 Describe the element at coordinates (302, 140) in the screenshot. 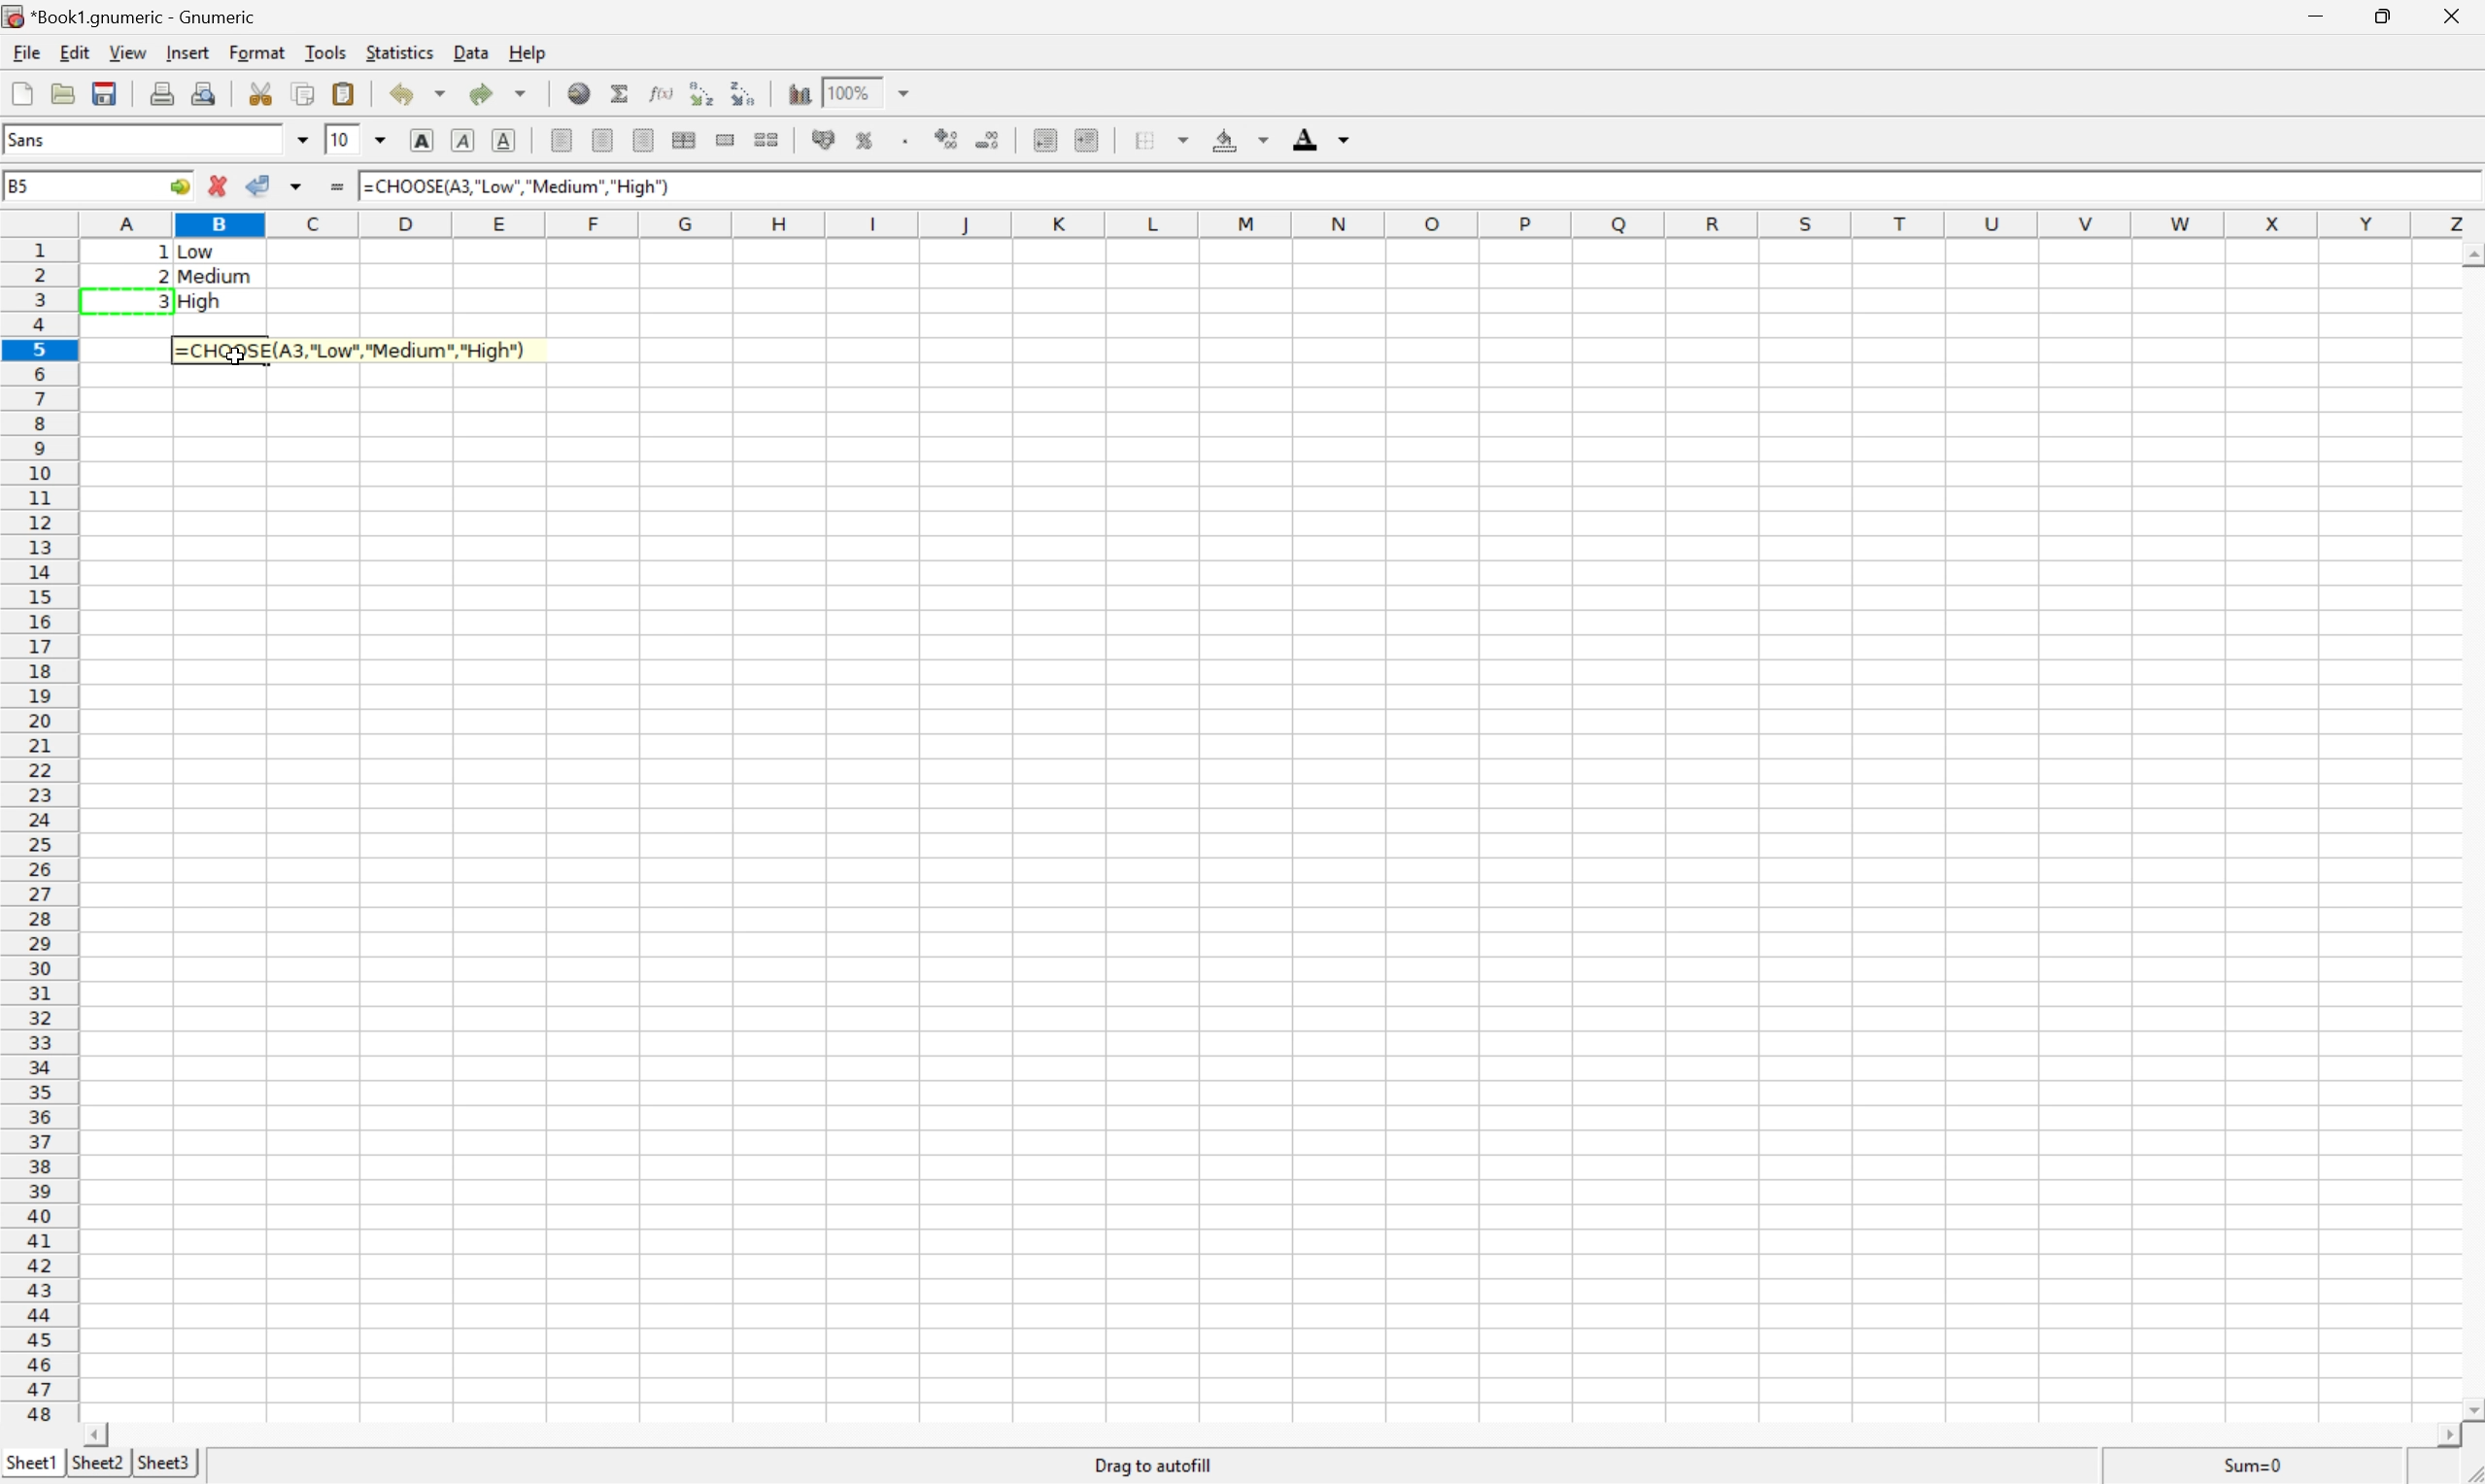

I see `Drop Down` at that location.